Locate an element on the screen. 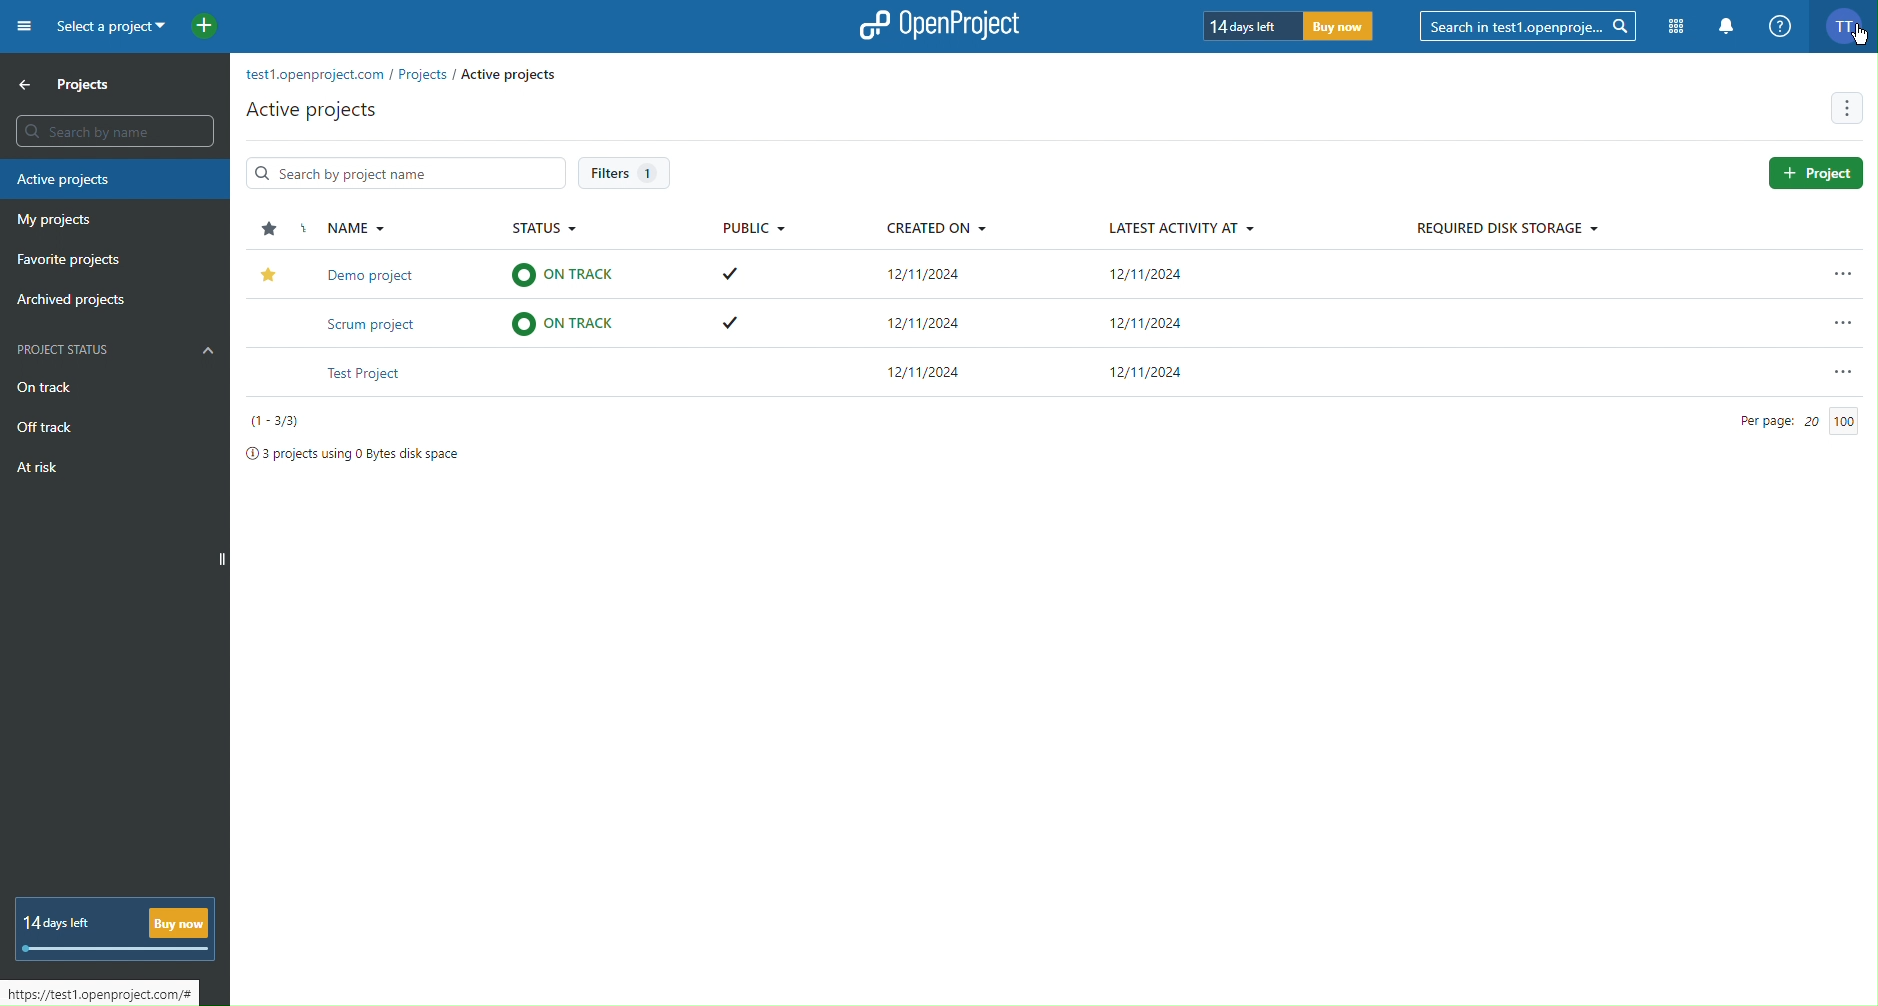 This screenshot has height=1006, width=1878. Search in test1.openproje... is located at coordinates (1529, 25).